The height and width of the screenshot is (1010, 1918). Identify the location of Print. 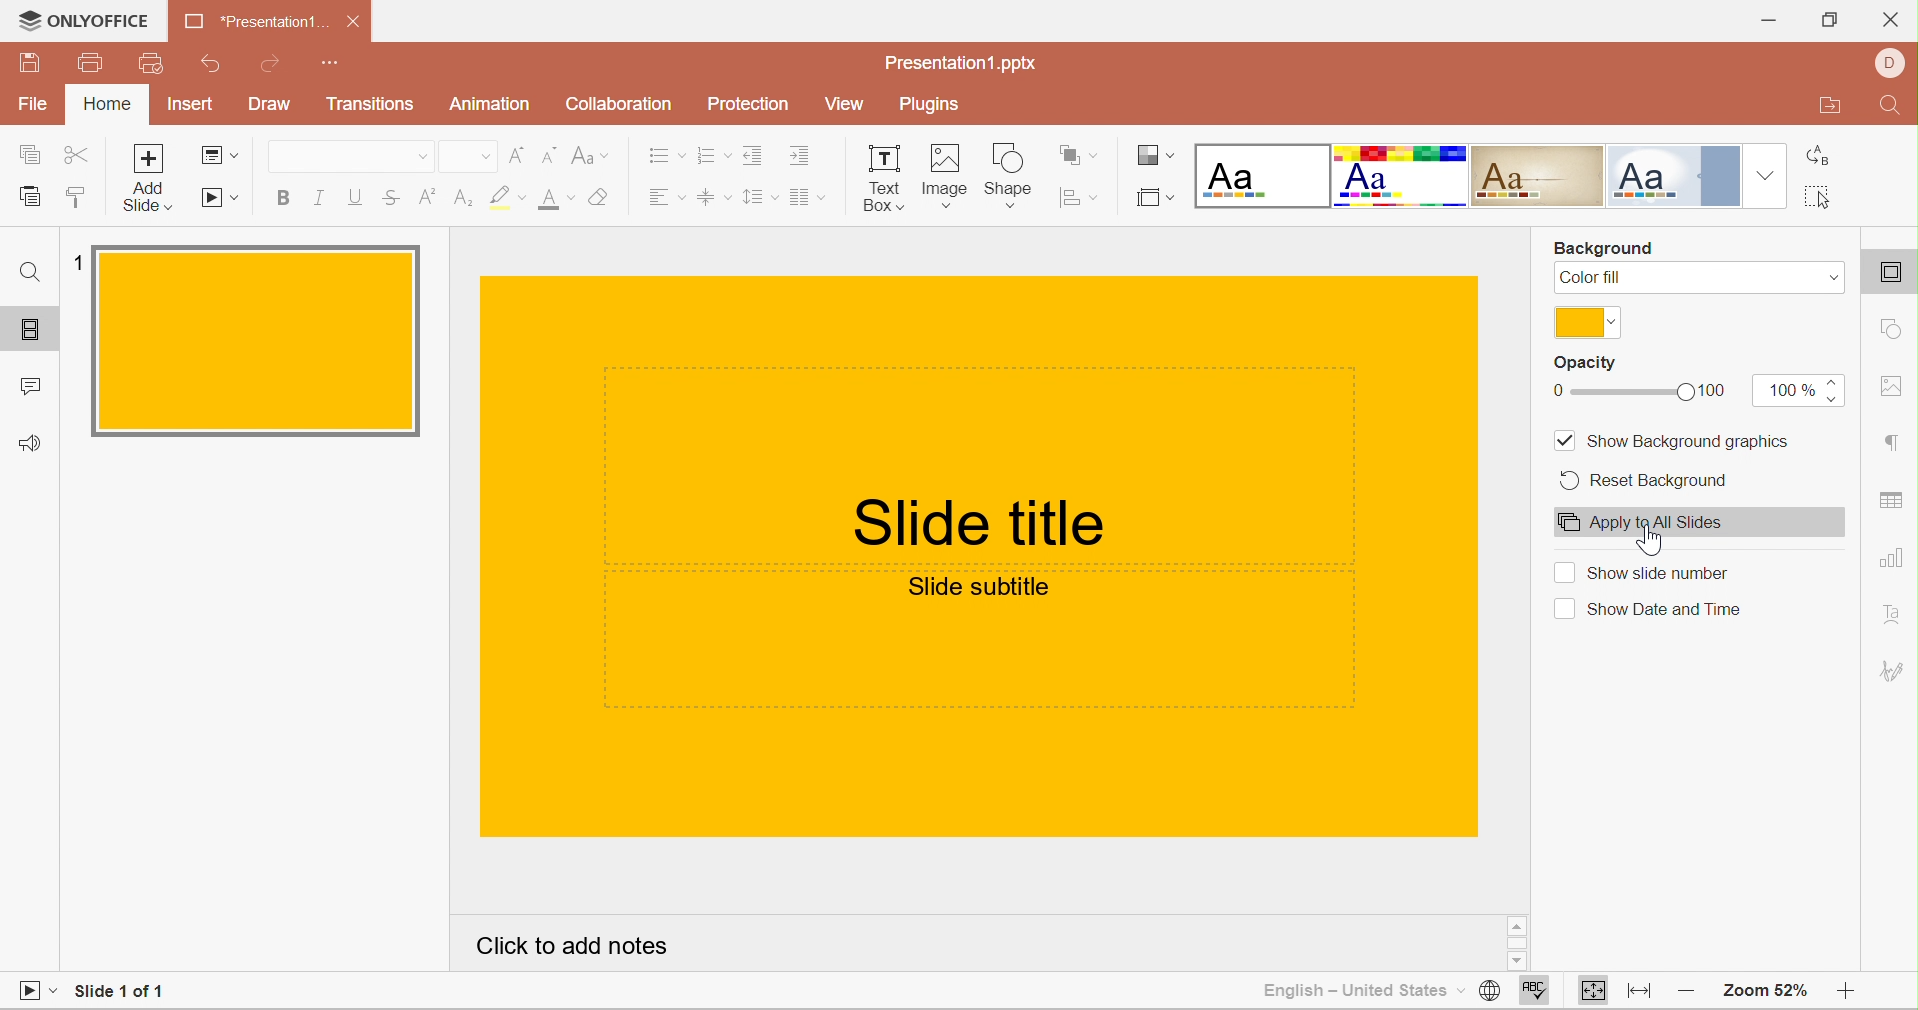
(88, 64).